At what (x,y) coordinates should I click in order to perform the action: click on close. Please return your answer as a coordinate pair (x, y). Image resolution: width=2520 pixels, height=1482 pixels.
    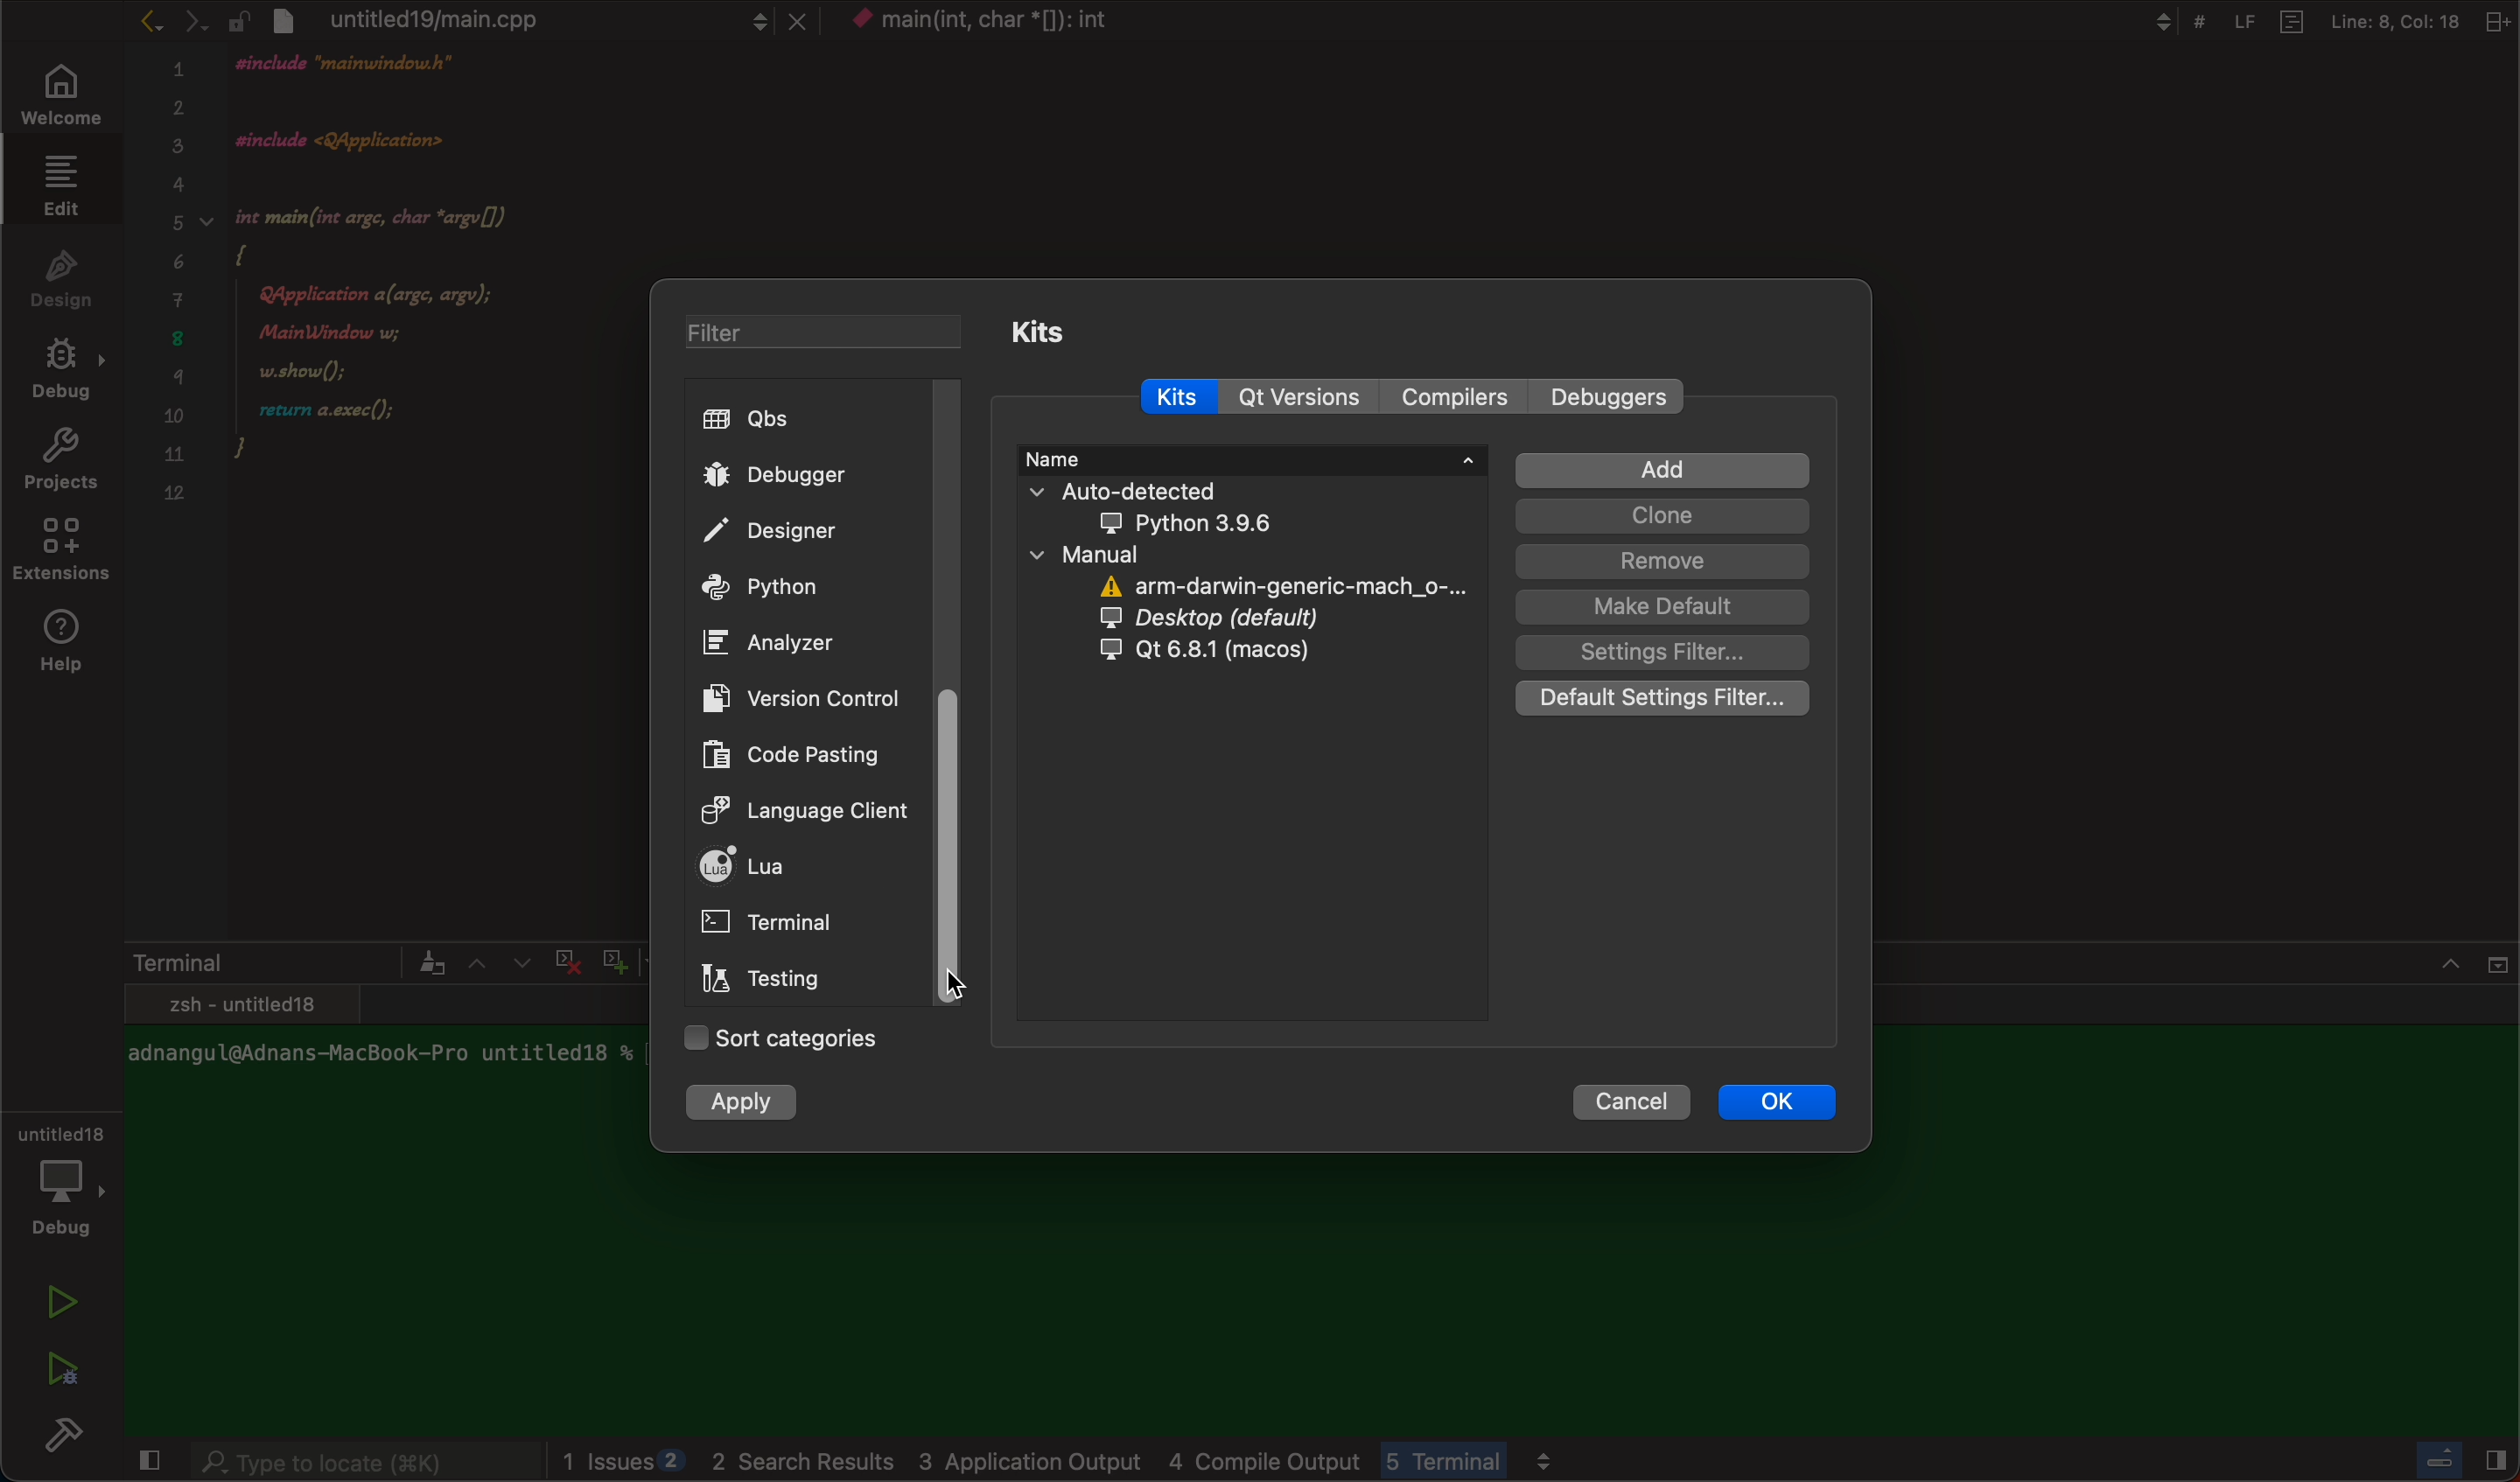
    Looking at the image, I should click on (145, 1463).